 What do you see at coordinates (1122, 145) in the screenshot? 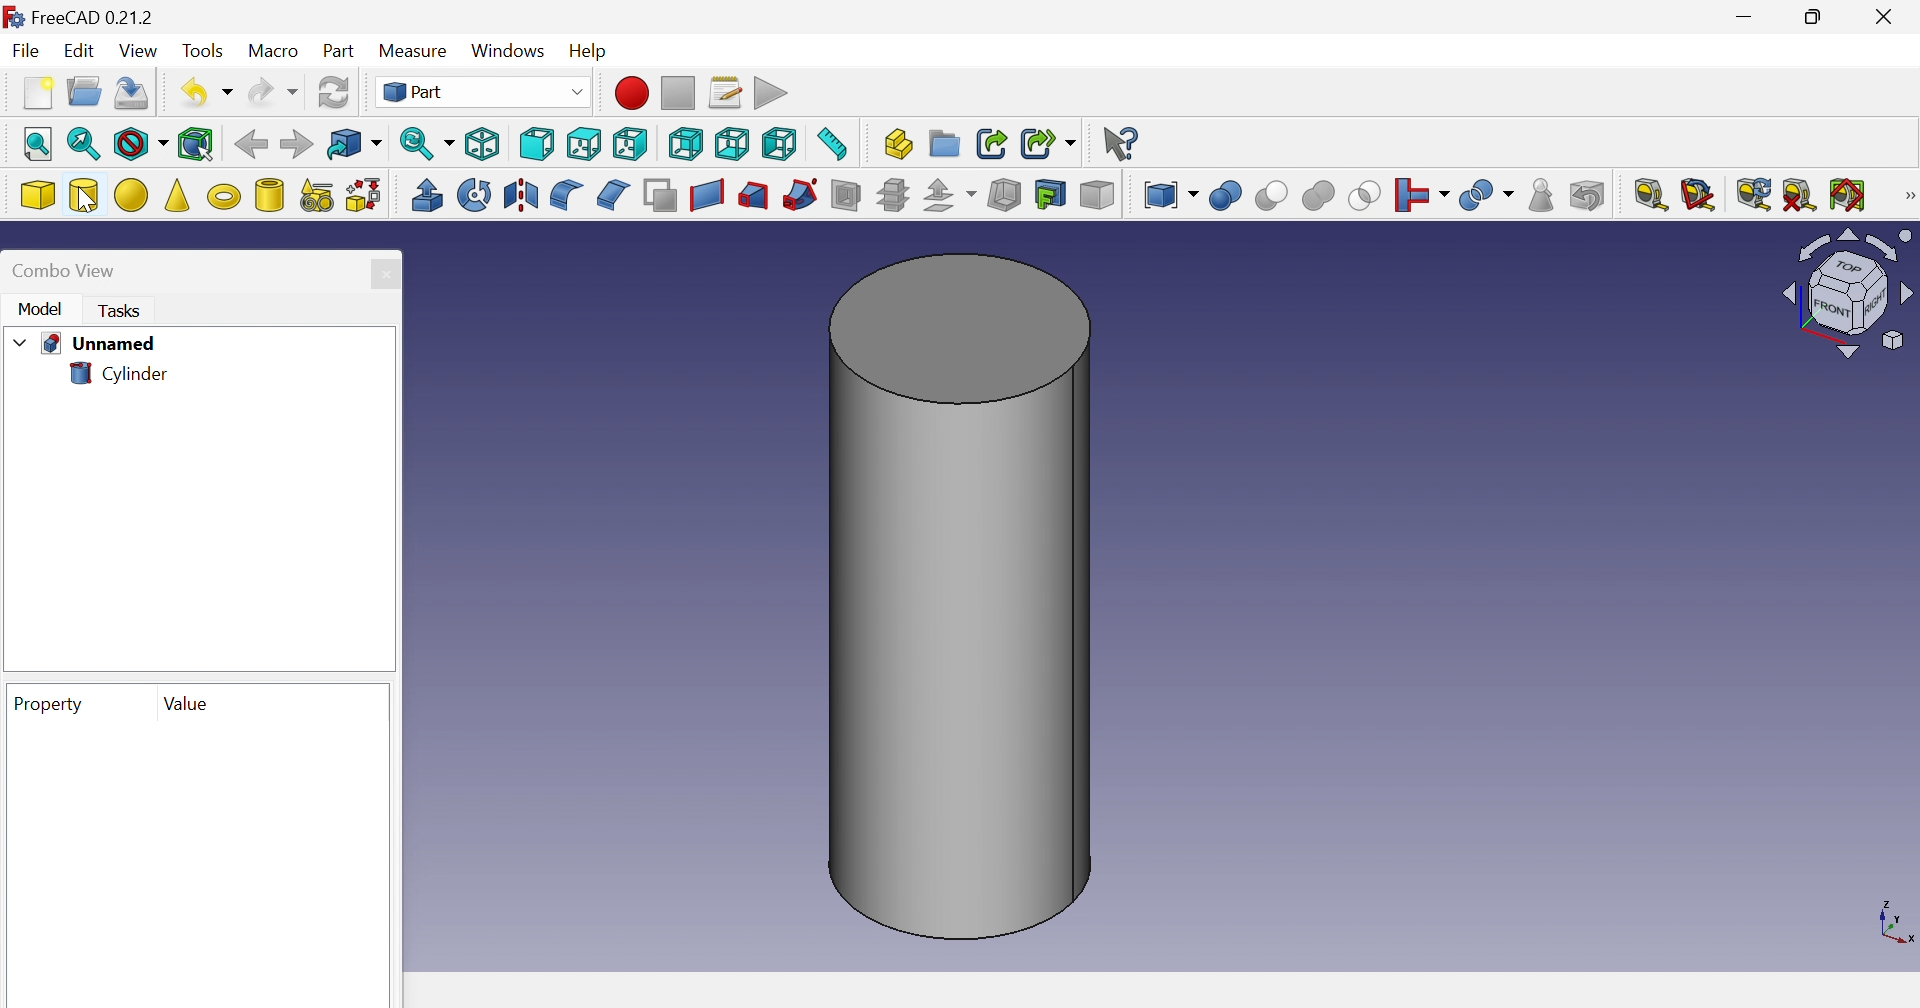
I see `What's this?` at bounding box center [1122, 145].